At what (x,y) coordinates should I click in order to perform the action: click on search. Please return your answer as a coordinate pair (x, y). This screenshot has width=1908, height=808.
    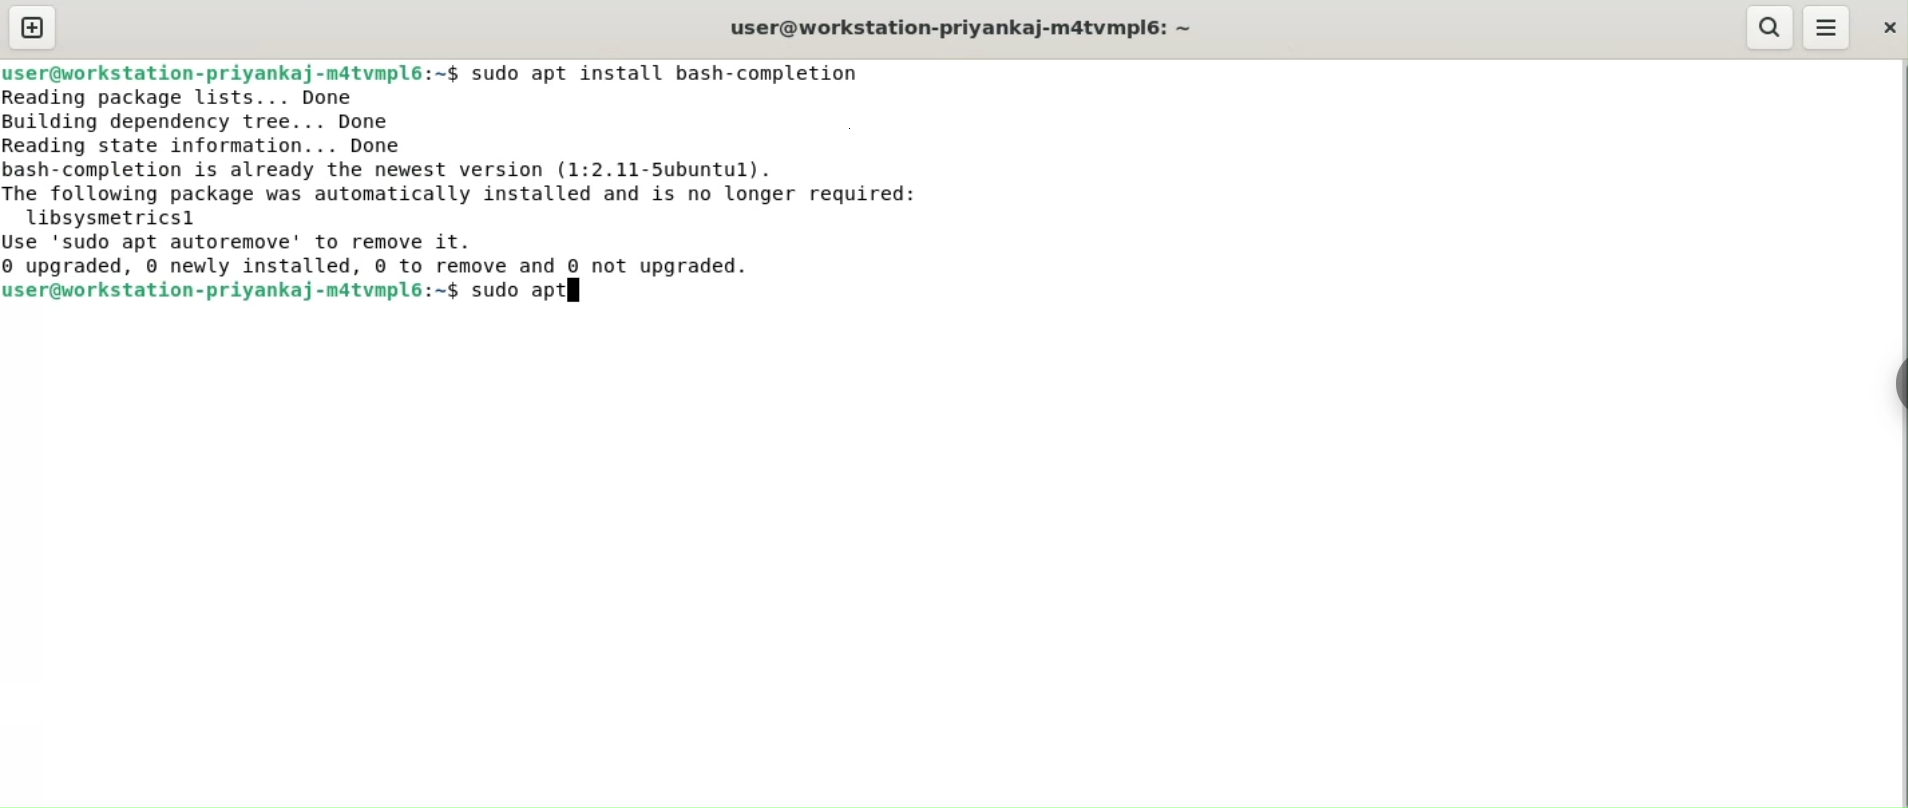
    Looking at the image, I should click on (1769, 27).